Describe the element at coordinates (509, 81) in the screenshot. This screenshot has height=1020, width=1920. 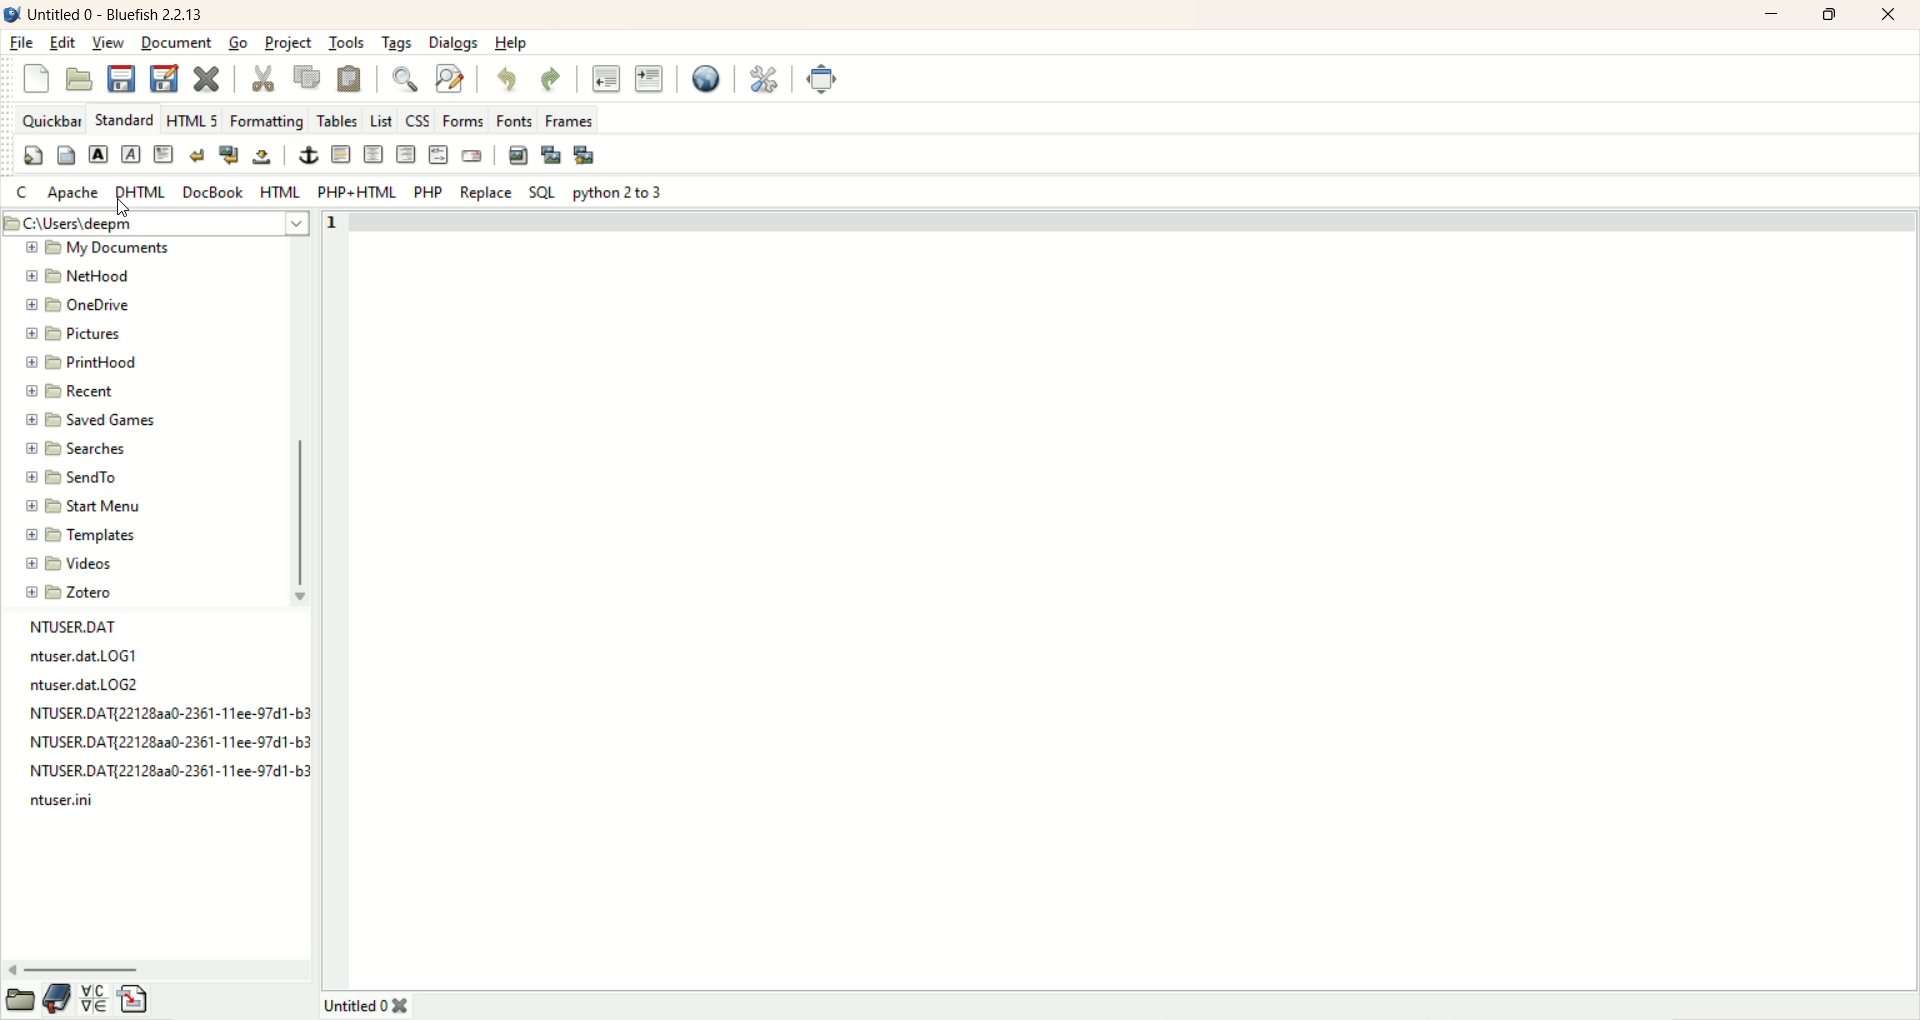
I see `undo` at that location.